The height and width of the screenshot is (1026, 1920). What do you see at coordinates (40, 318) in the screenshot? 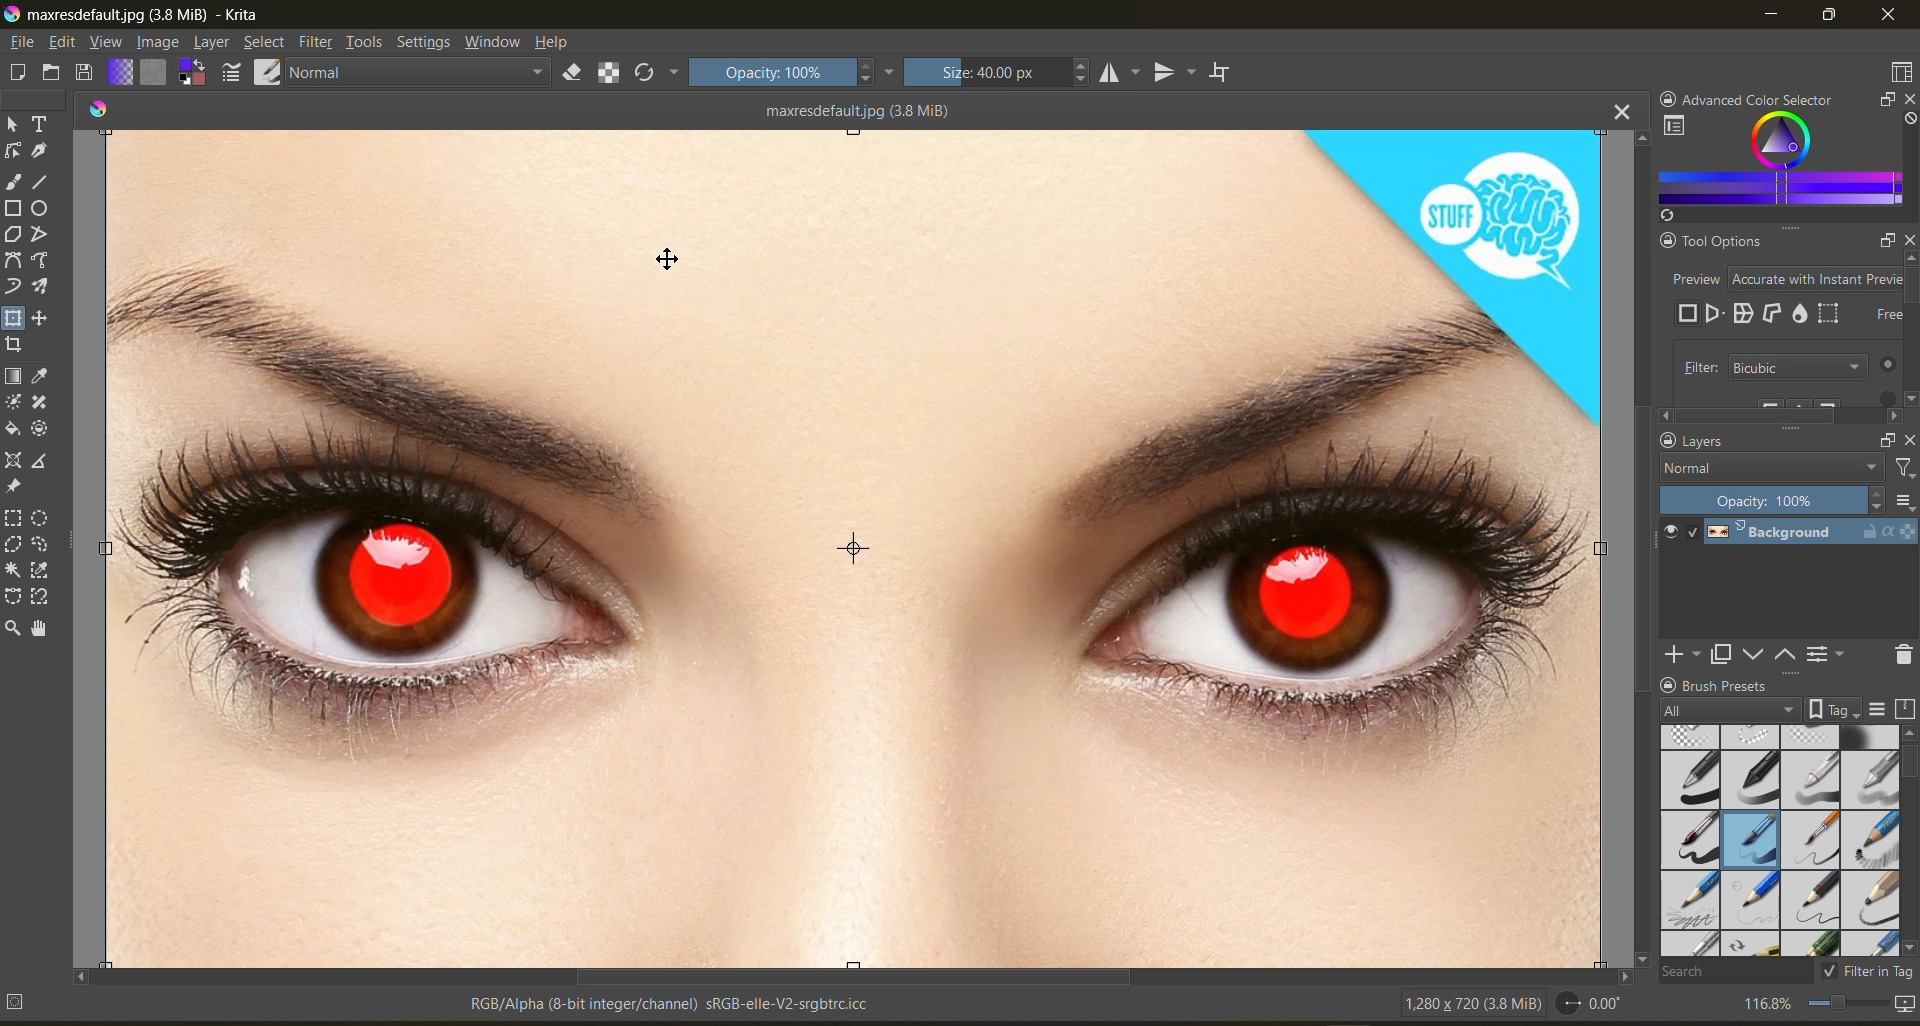
I see `tool` at bounding box center [40, 318].